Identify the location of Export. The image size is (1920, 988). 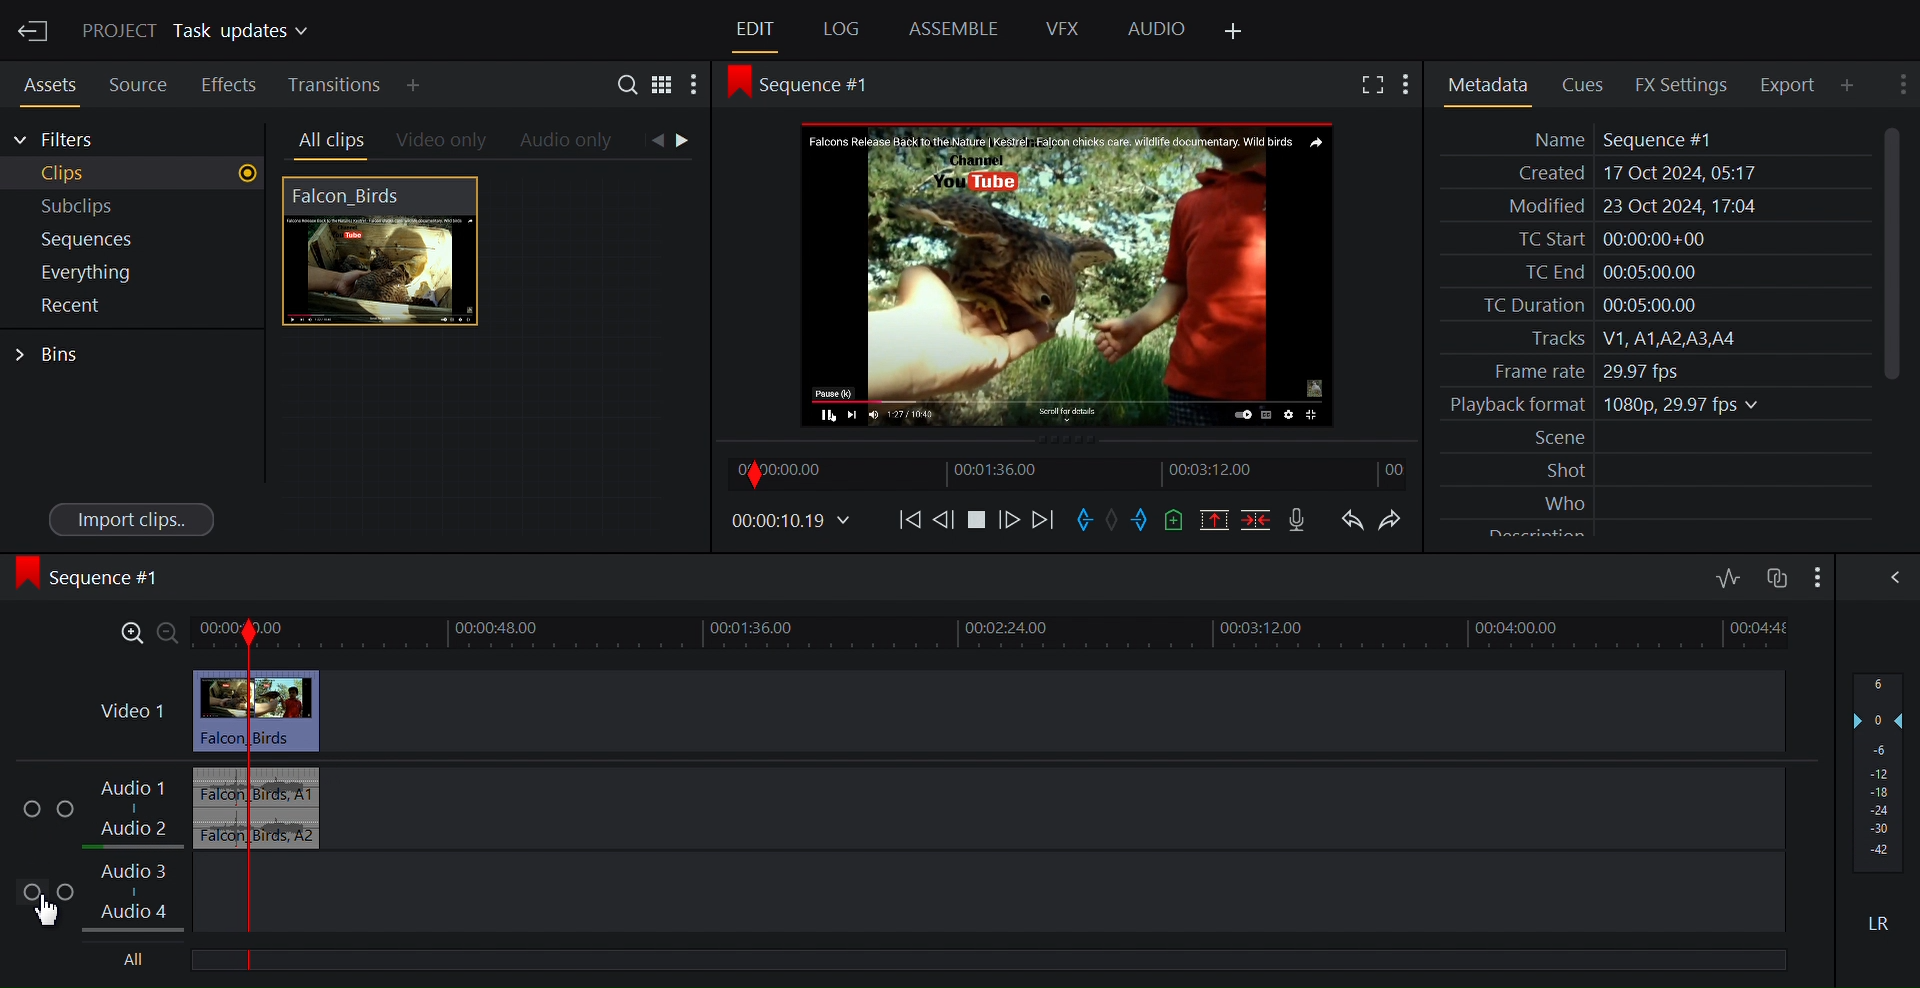
(1795, 84).